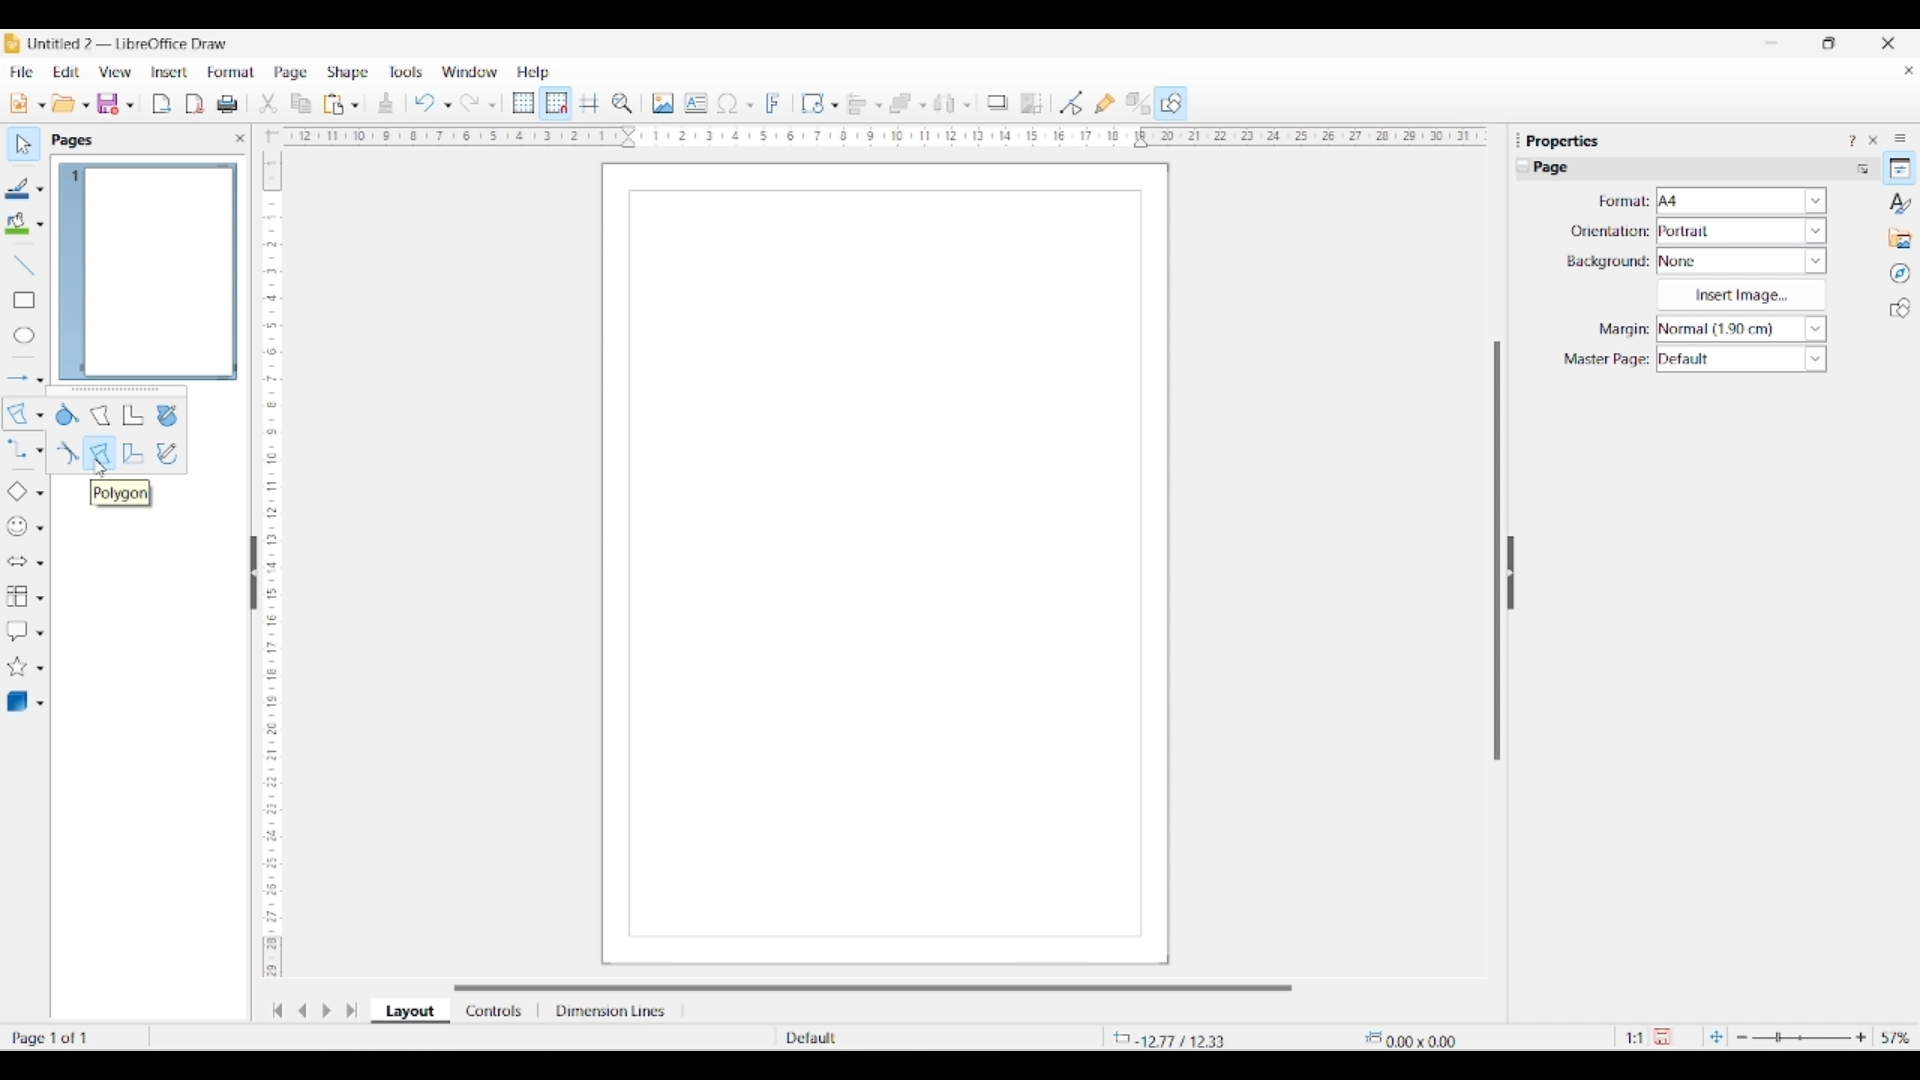  I want to click on Insert image, so click(1741, 295).